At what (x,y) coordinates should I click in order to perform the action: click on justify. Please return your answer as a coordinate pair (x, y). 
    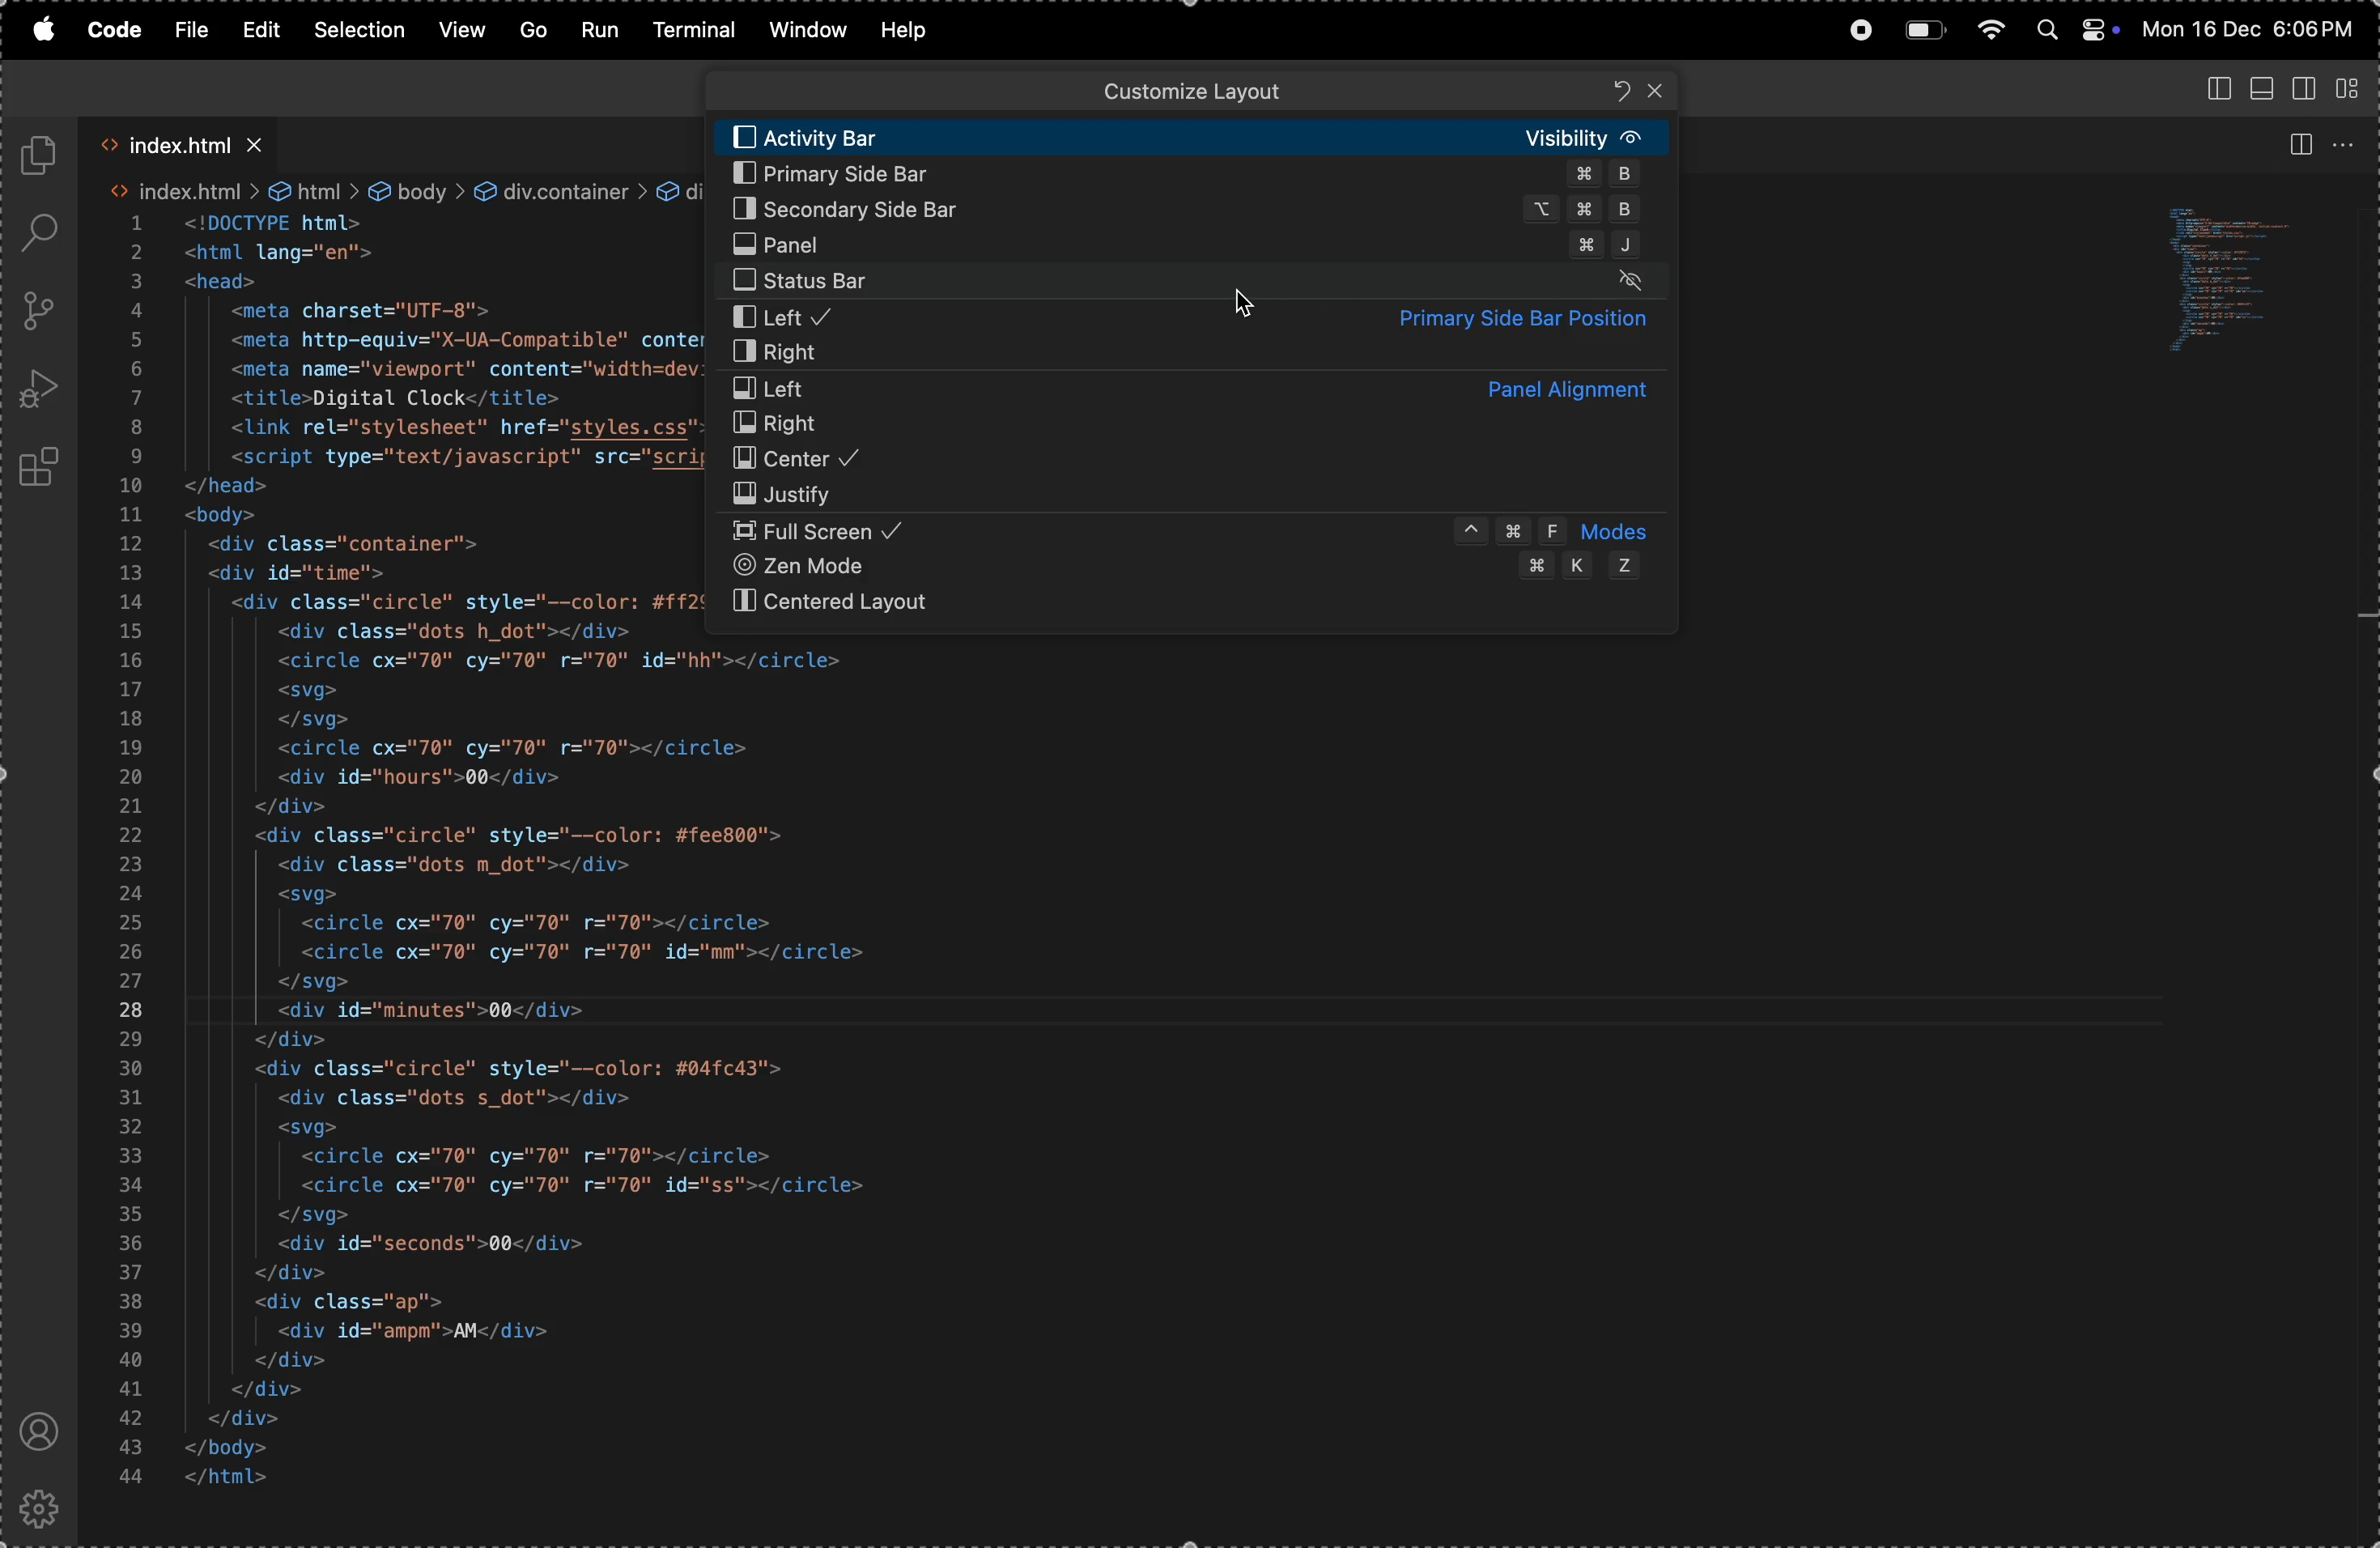
    Looking at the image, I should click on (1170, 493).